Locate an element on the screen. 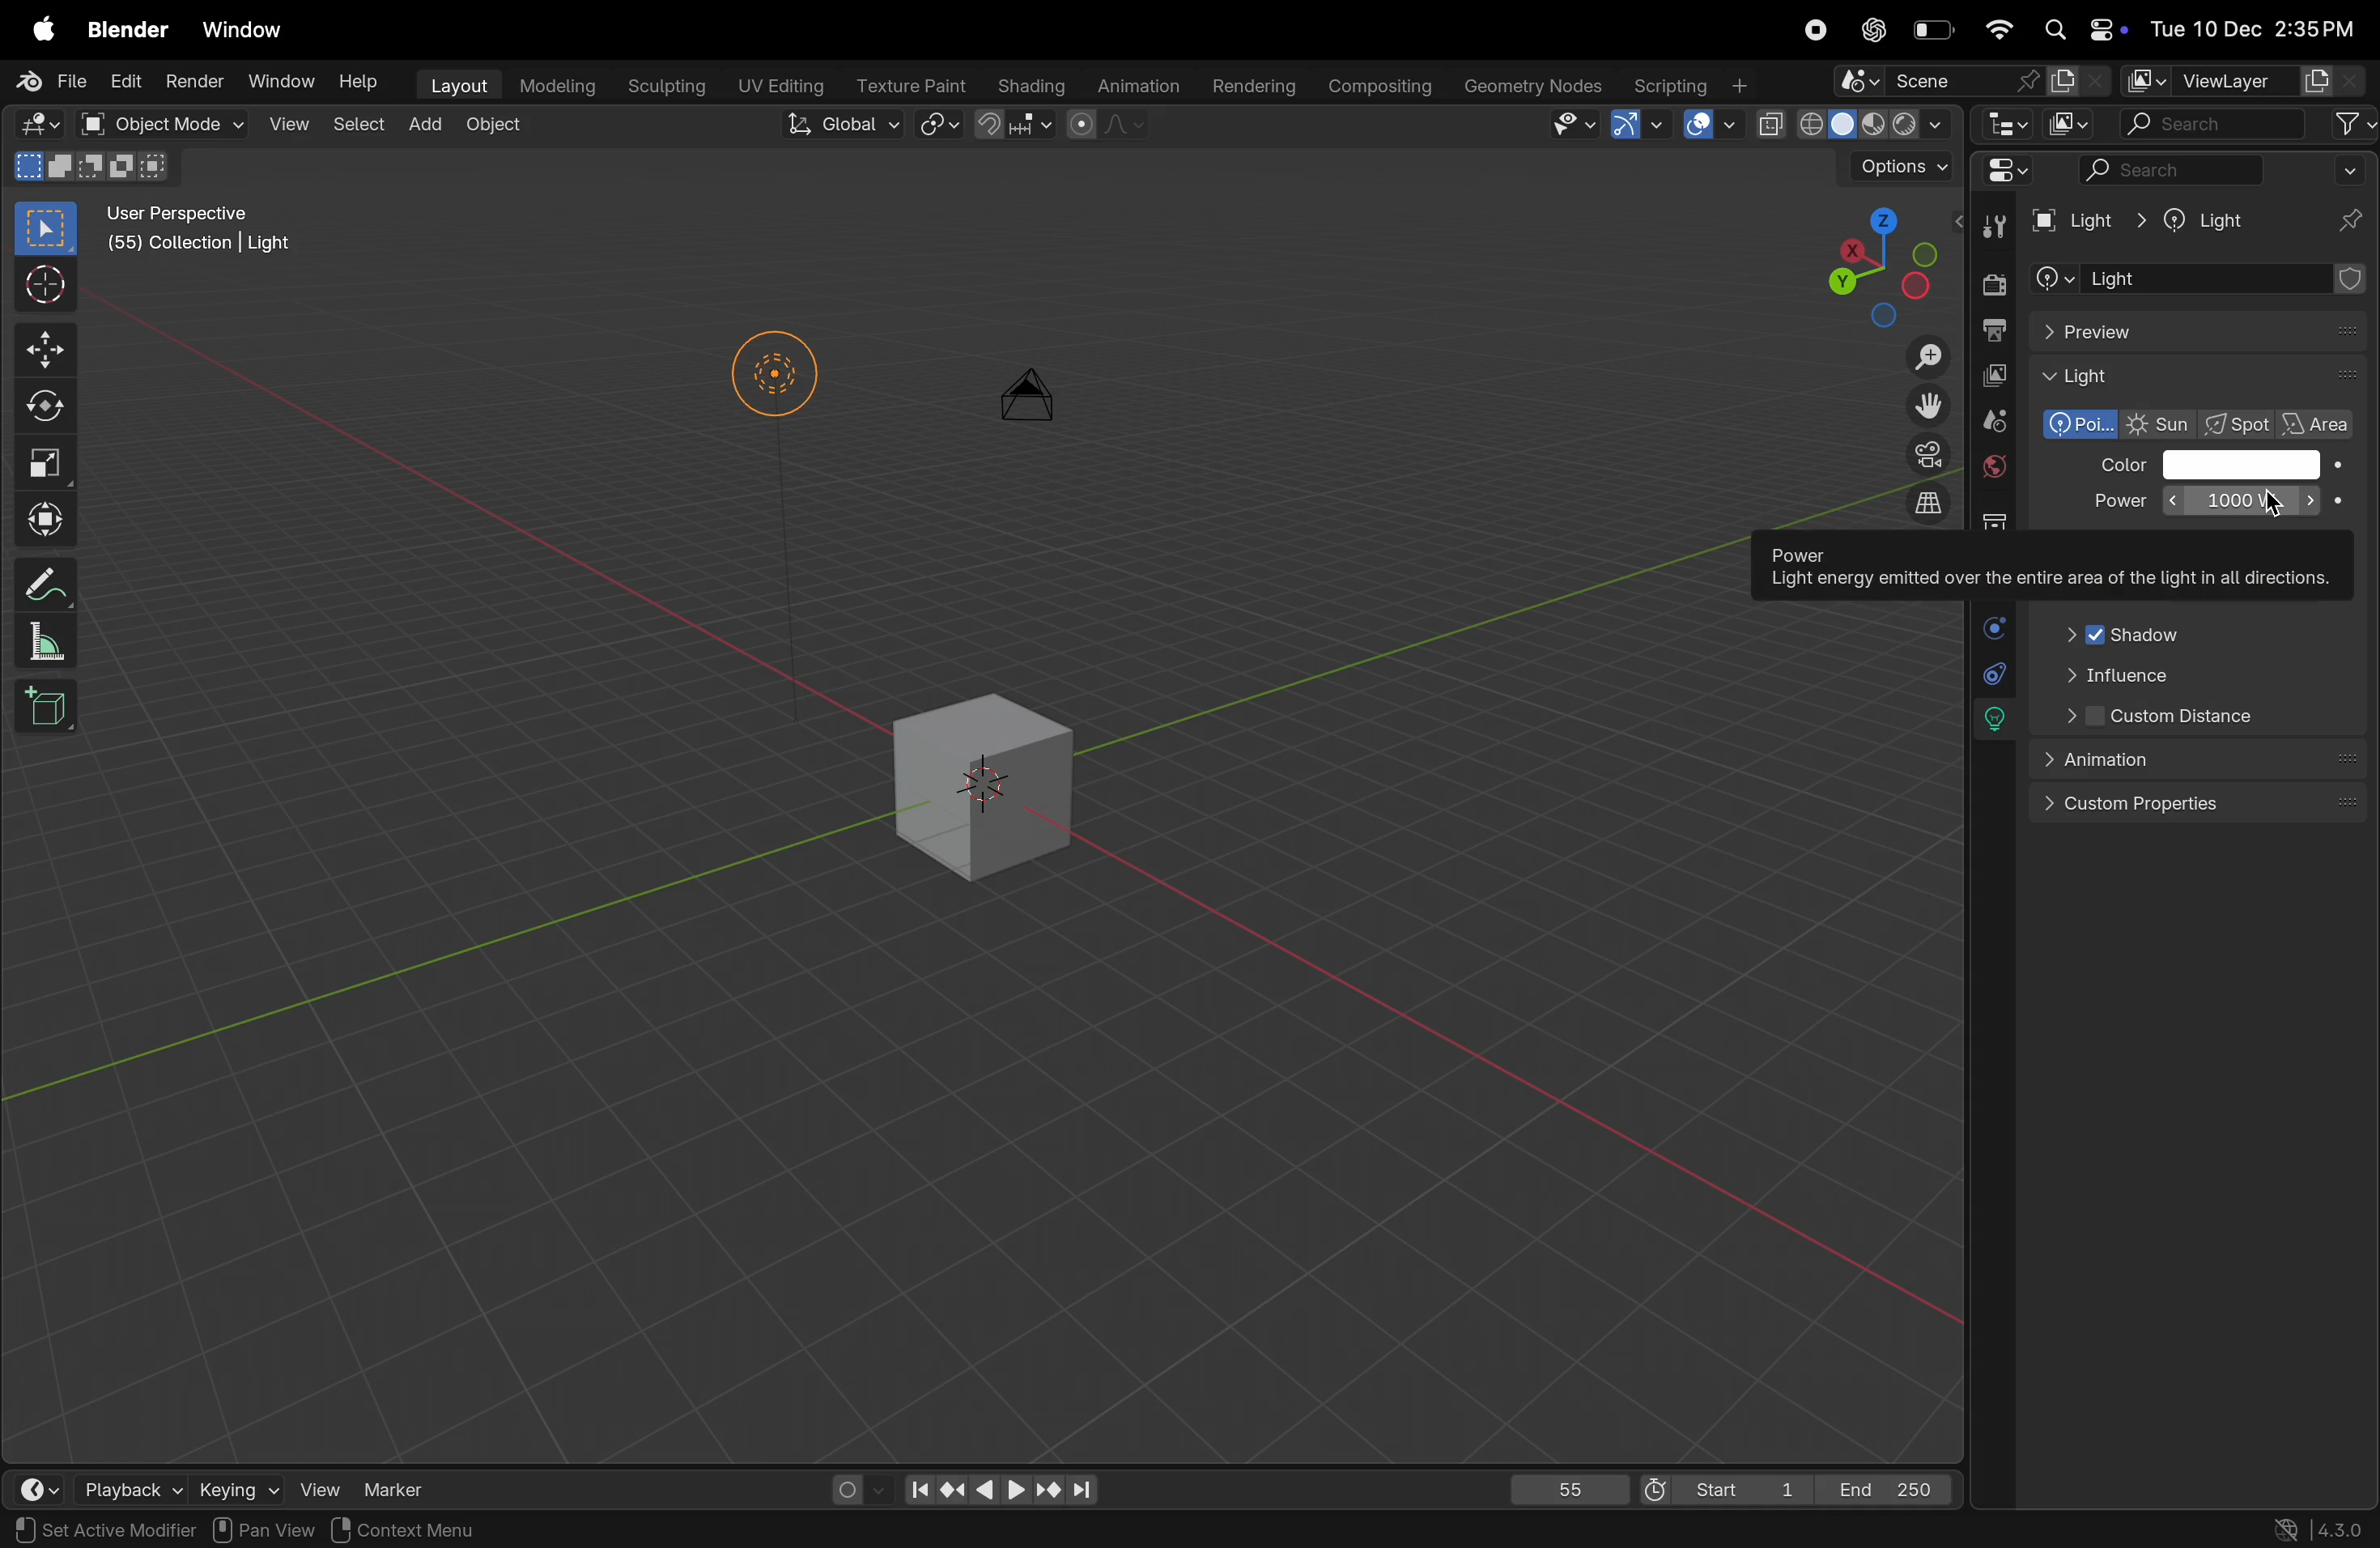 The image size is (2380, 1548). transform is located at coordinates (48, 524).